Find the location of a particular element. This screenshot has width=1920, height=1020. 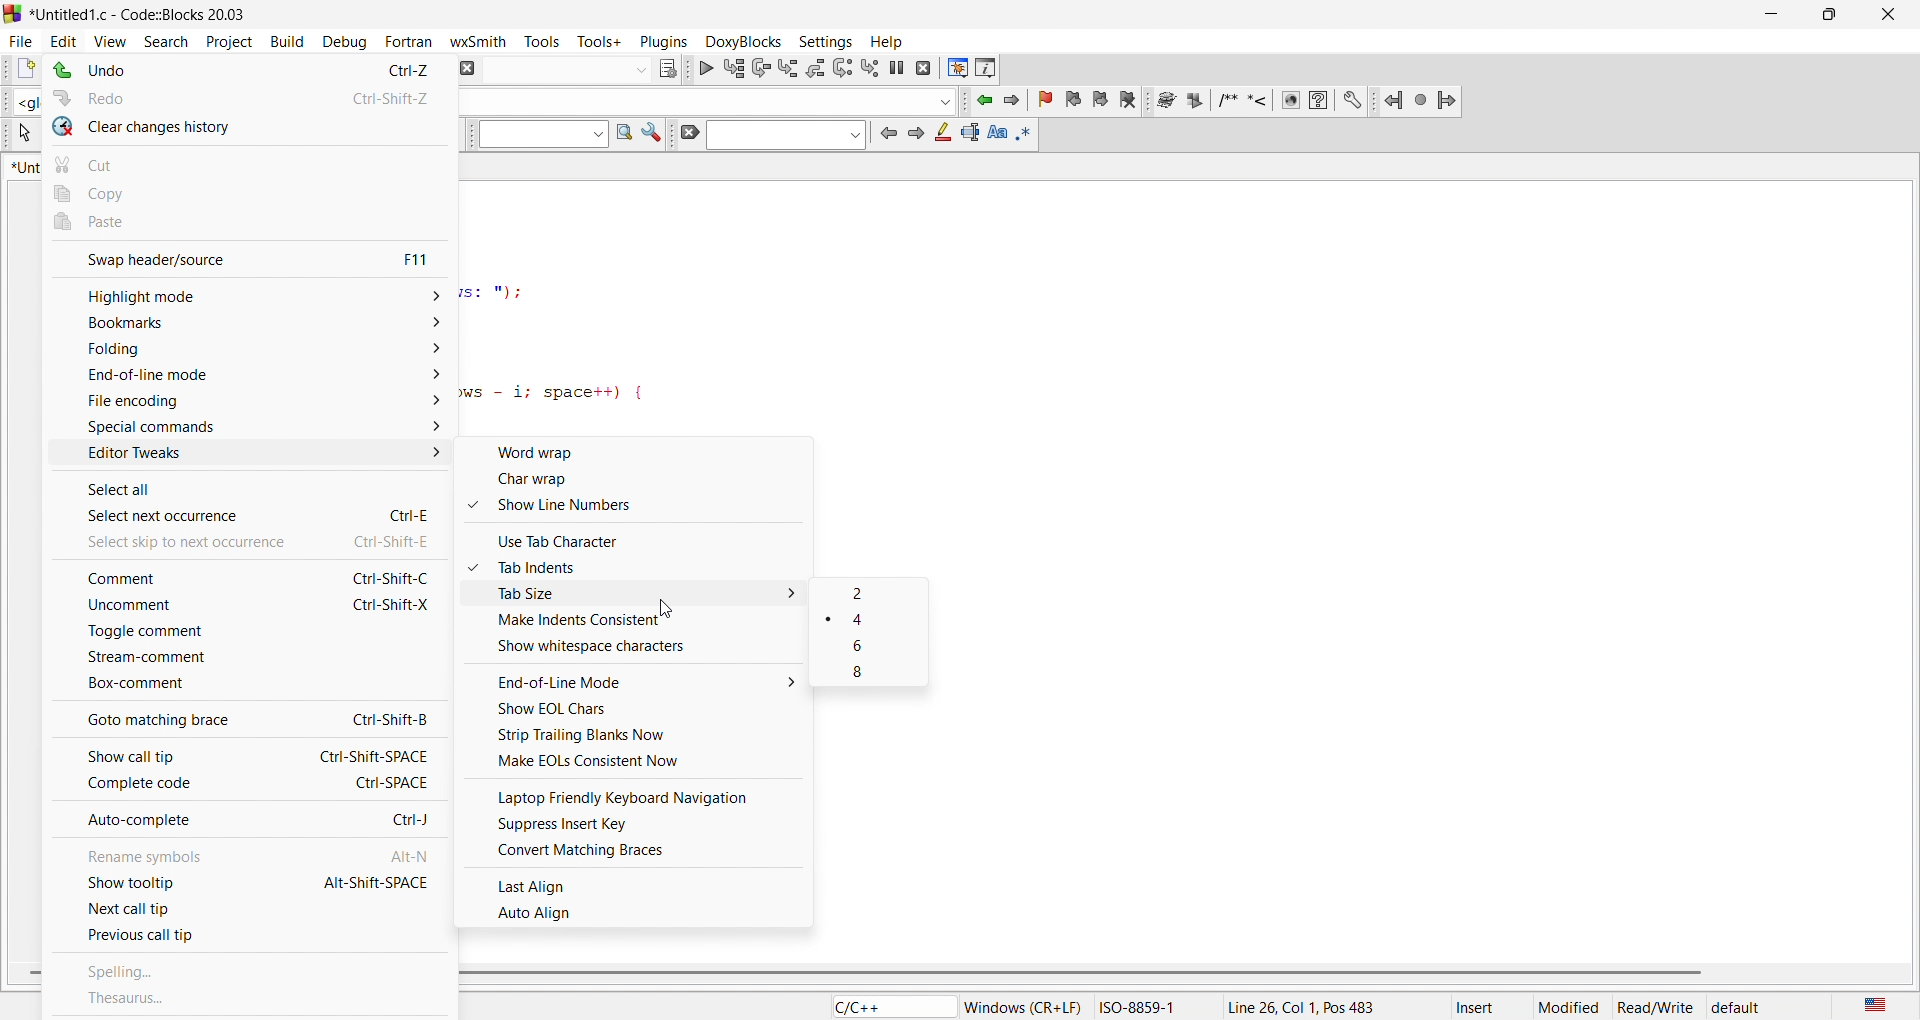

laptop friendly keyboard nav is located at coordinates (643, 795).